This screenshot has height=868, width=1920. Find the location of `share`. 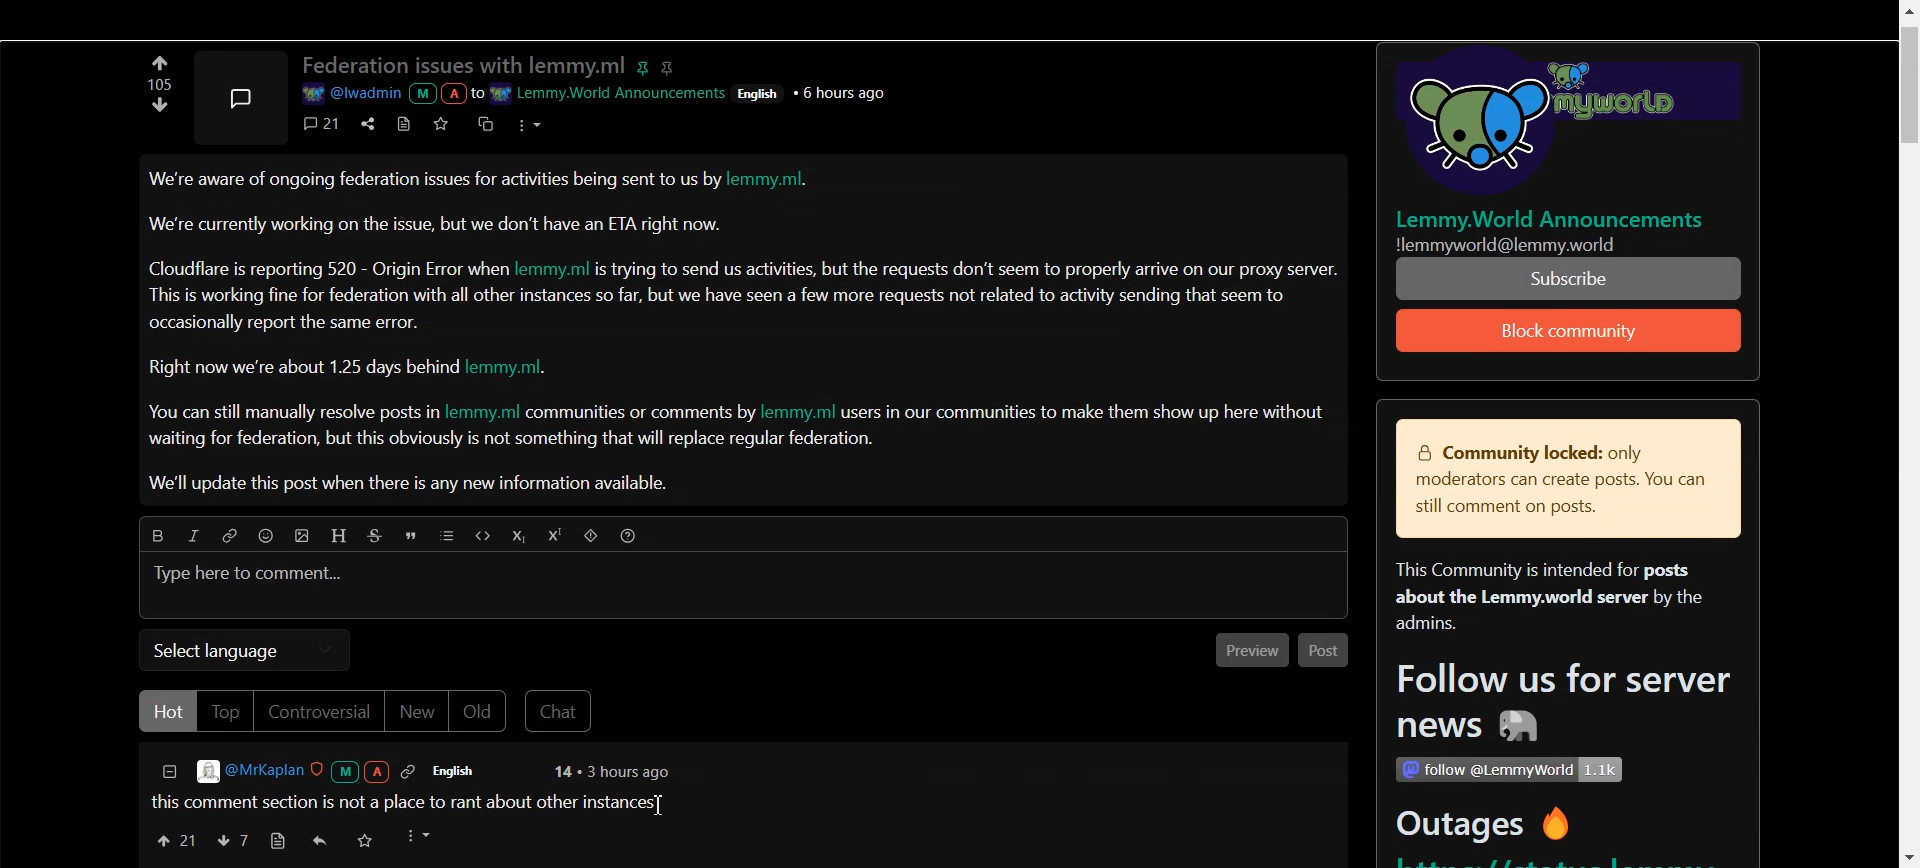

share is located at coordinates (365, 122).